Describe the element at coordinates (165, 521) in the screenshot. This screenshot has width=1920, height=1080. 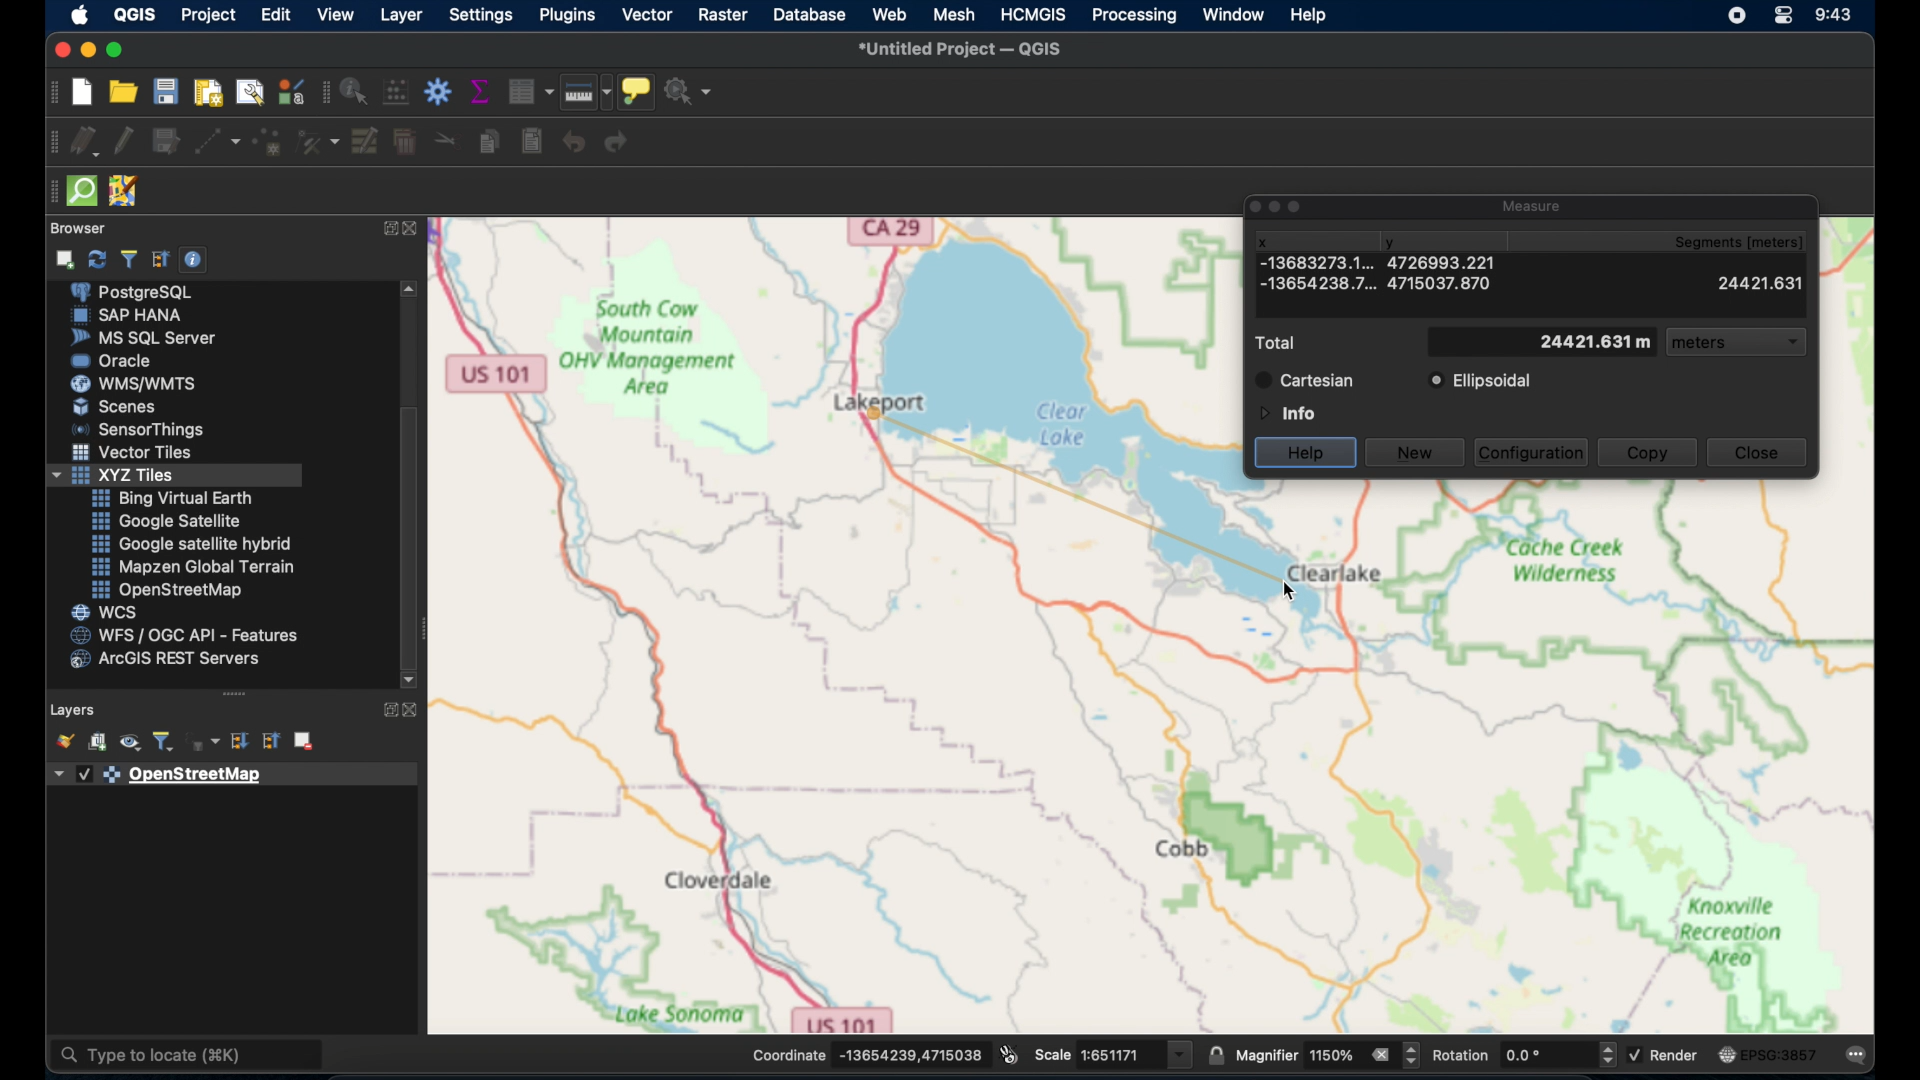
I see `google satellite` at that location.